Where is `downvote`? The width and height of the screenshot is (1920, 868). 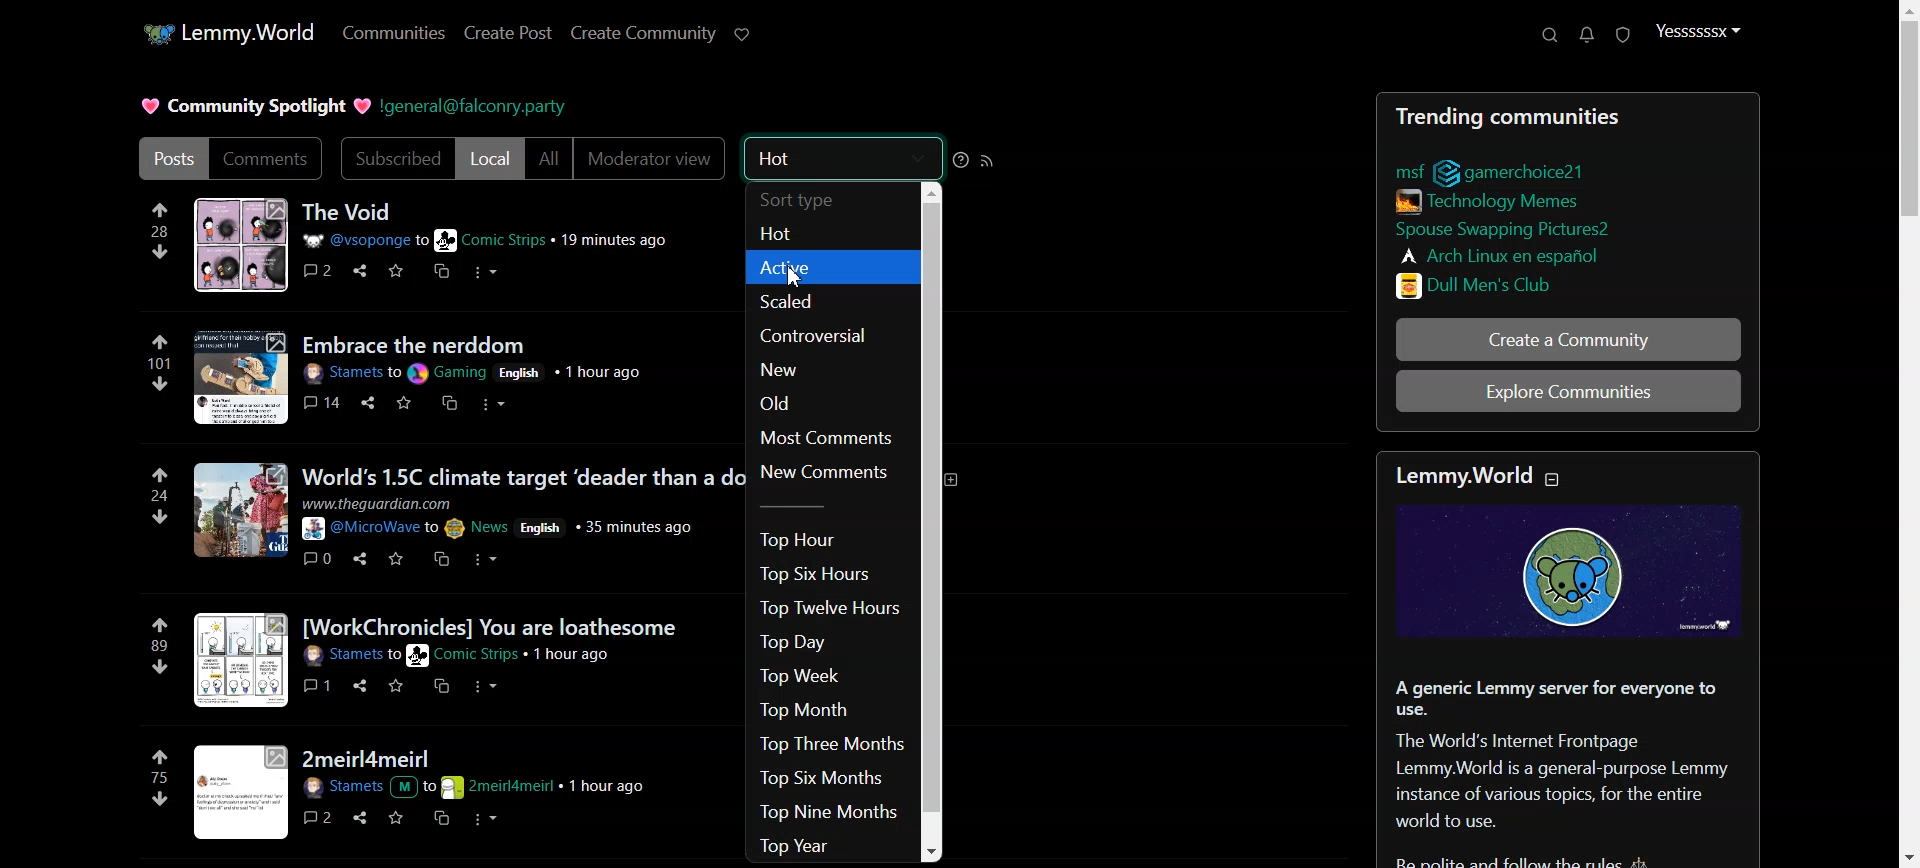
downvote is located at coordinates (160, 516).